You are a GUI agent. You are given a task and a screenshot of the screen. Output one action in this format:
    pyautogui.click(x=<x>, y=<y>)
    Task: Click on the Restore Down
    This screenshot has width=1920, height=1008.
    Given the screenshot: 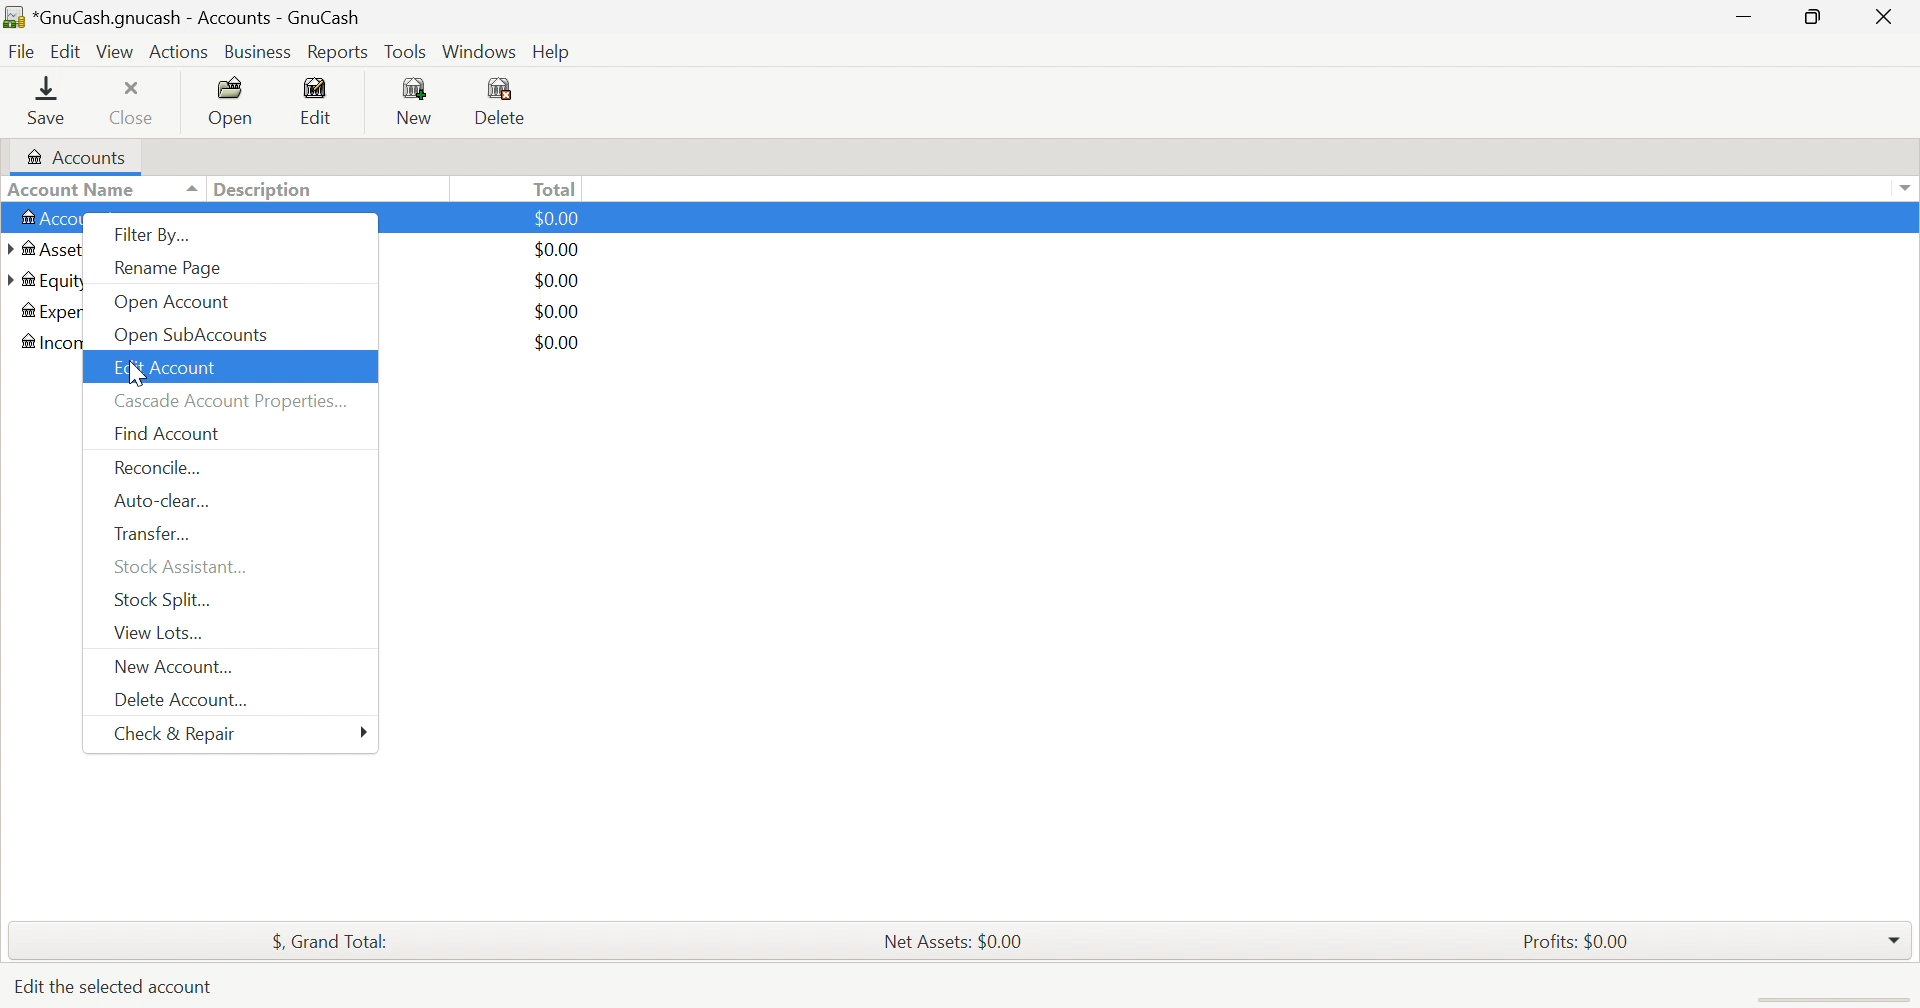 What is the action you would take?
    pyautogui.click(x=1814, y=17)
    